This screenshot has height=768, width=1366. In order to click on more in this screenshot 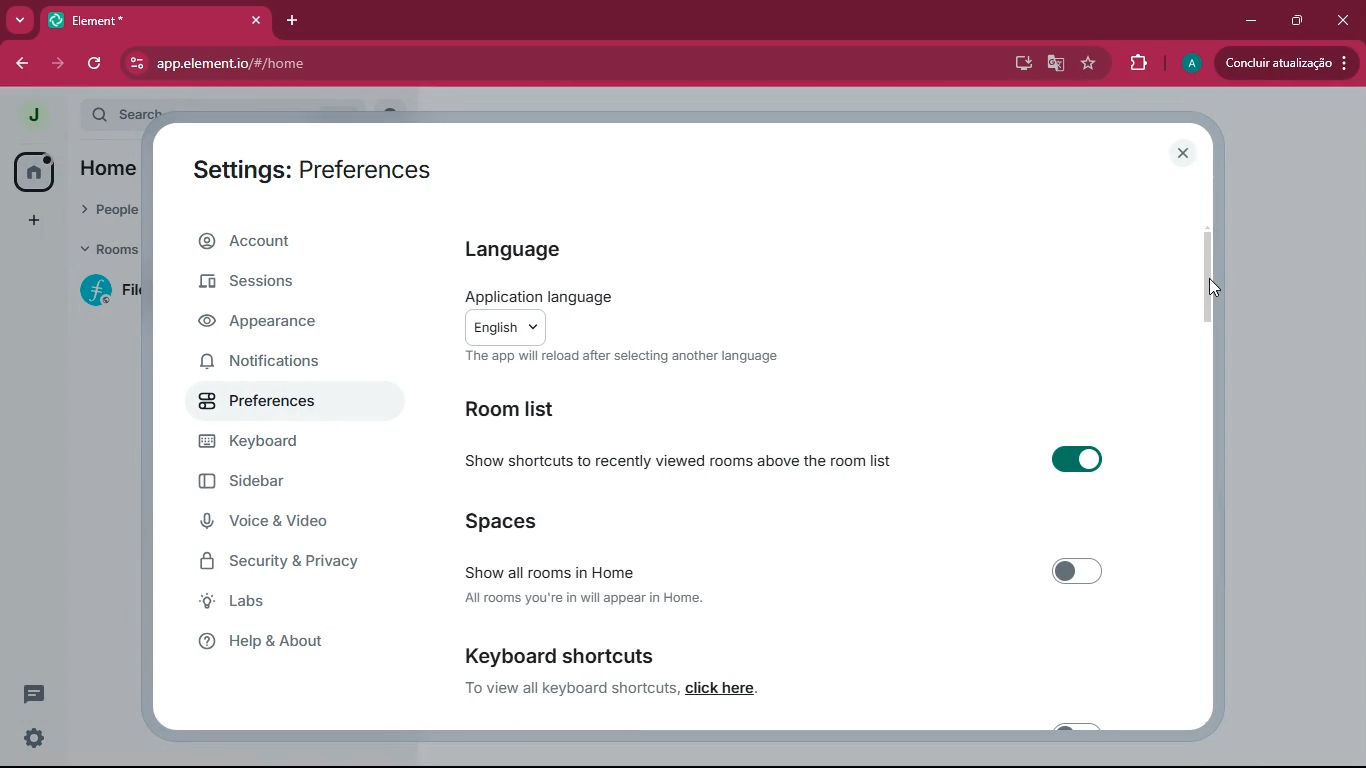, I will do `click(18, 20)`.